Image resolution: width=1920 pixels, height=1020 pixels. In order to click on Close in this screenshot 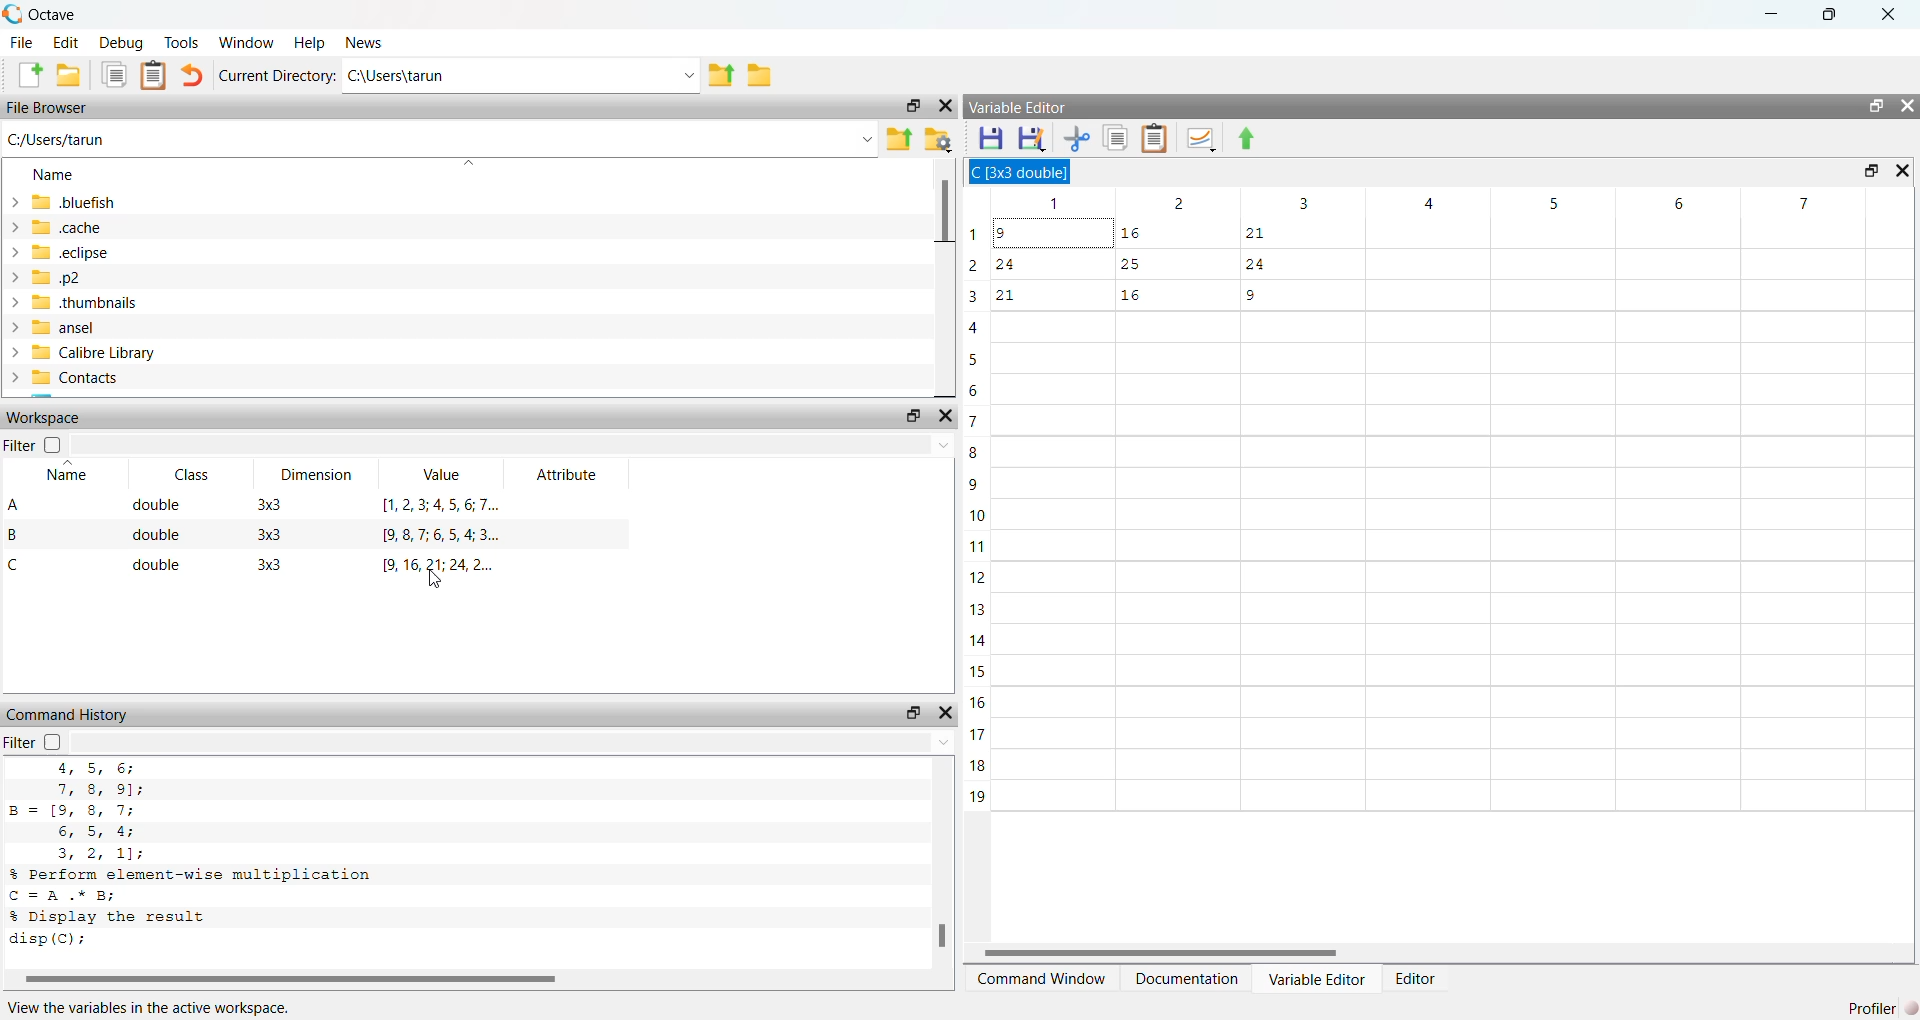, I will do `click(1901, 172)`.